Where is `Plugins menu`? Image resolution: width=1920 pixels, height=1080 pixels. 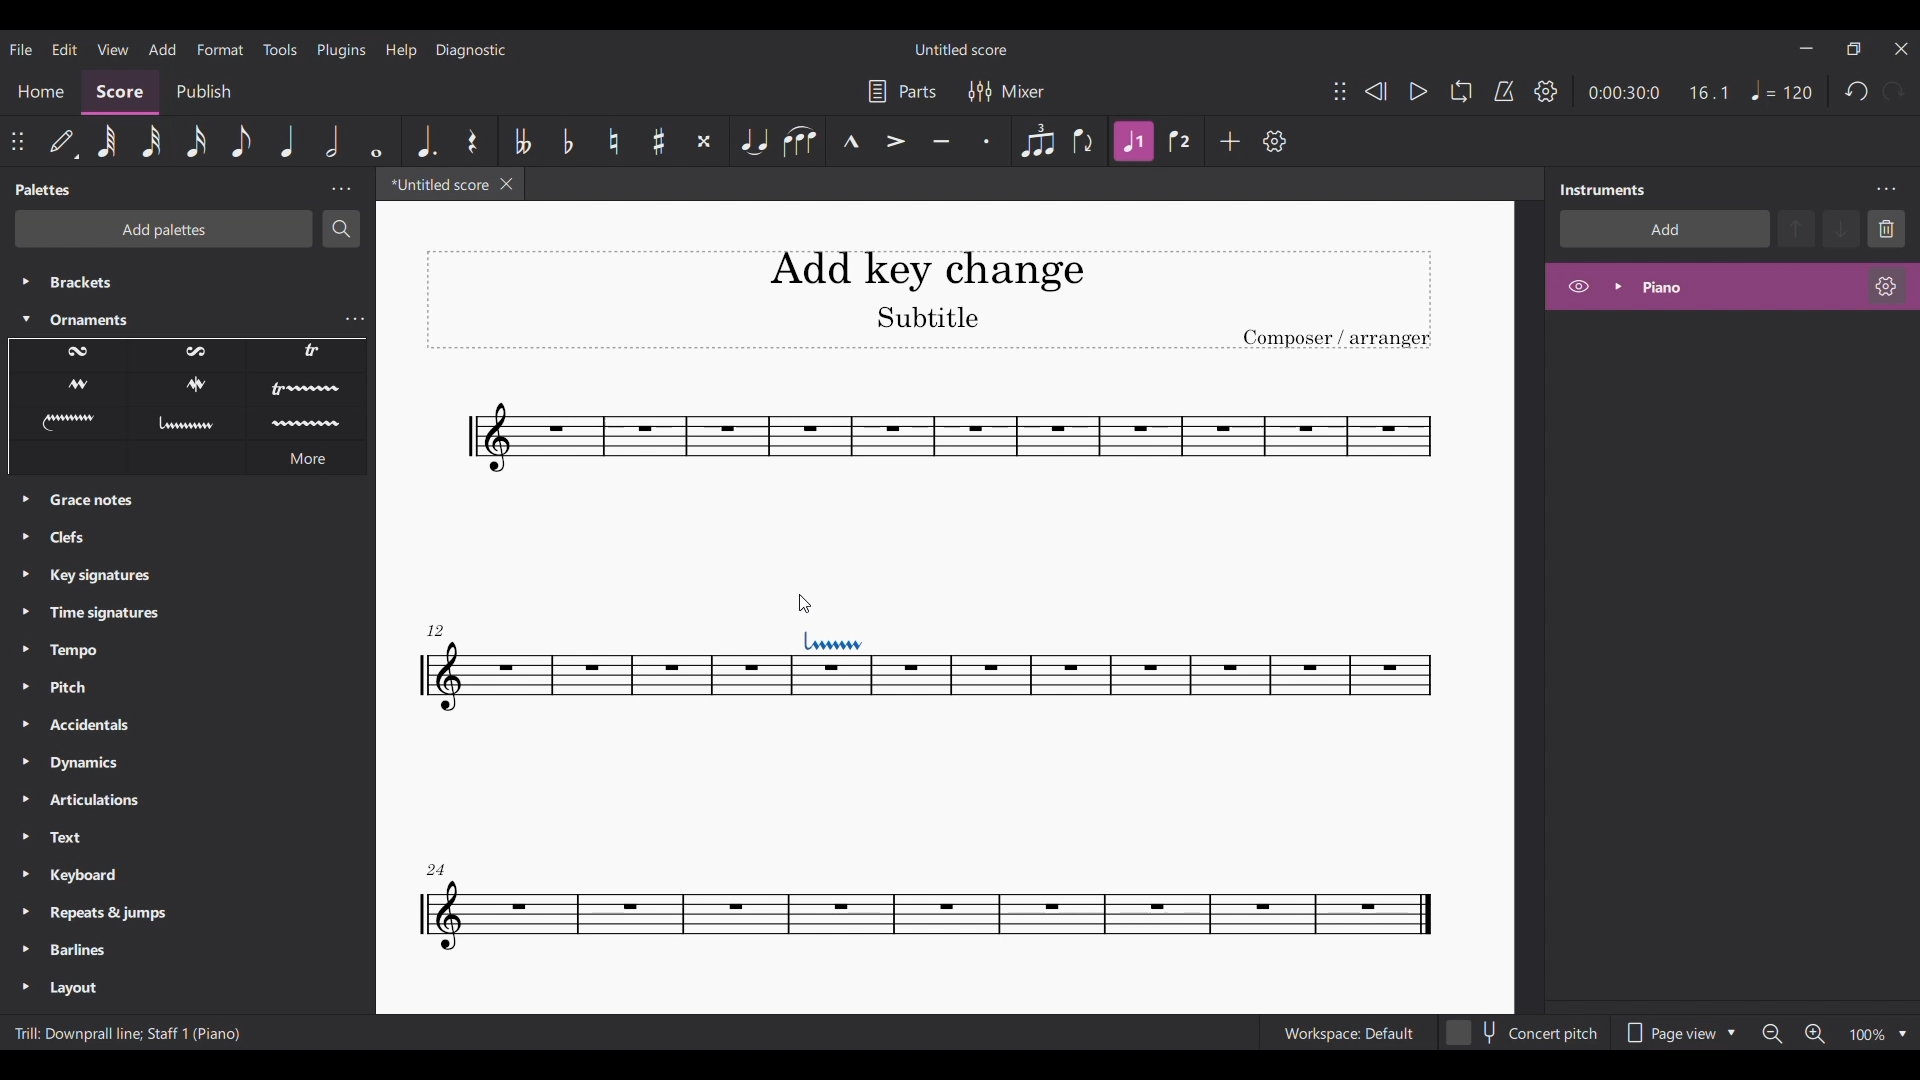
Plugins menu is located at coordinates (341, 49).